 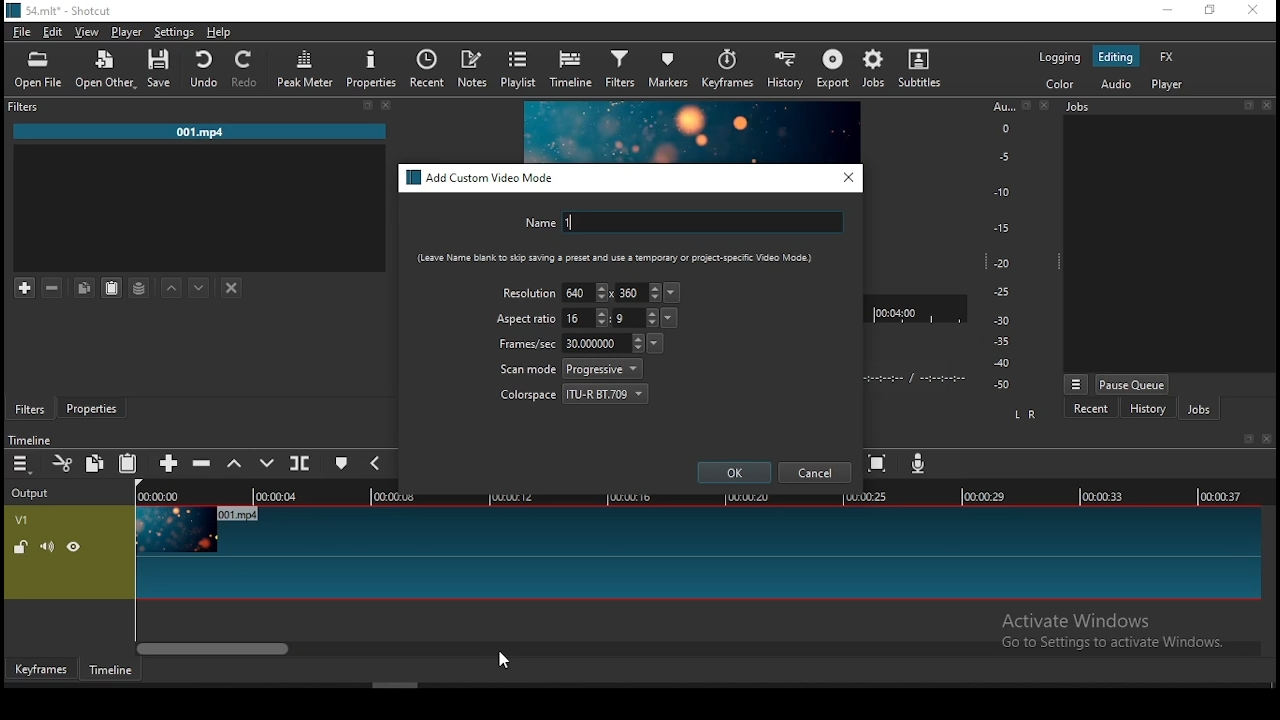 I want to click on -30, so click(x=1005, y=320).